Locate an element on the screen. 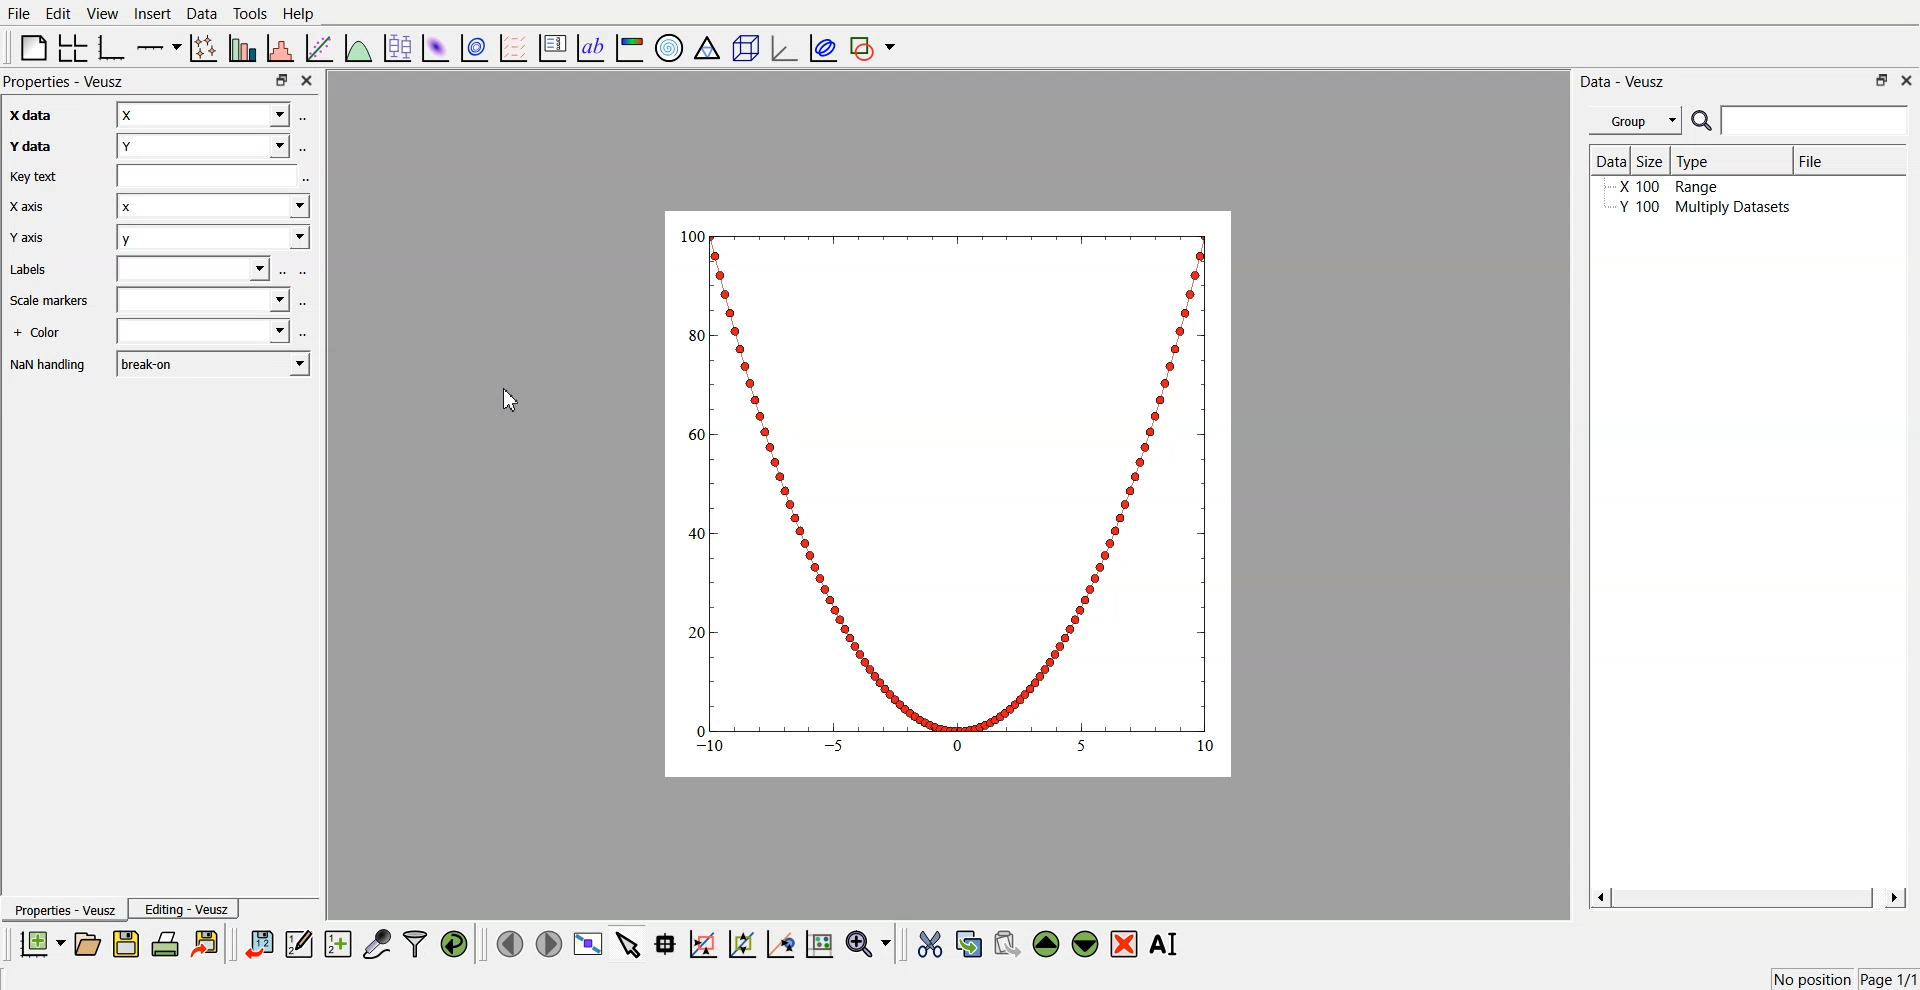 Image resolution: width=1920 pixels, height=990 pixels. recenter the graph axes is located at coordinates (780, 943).